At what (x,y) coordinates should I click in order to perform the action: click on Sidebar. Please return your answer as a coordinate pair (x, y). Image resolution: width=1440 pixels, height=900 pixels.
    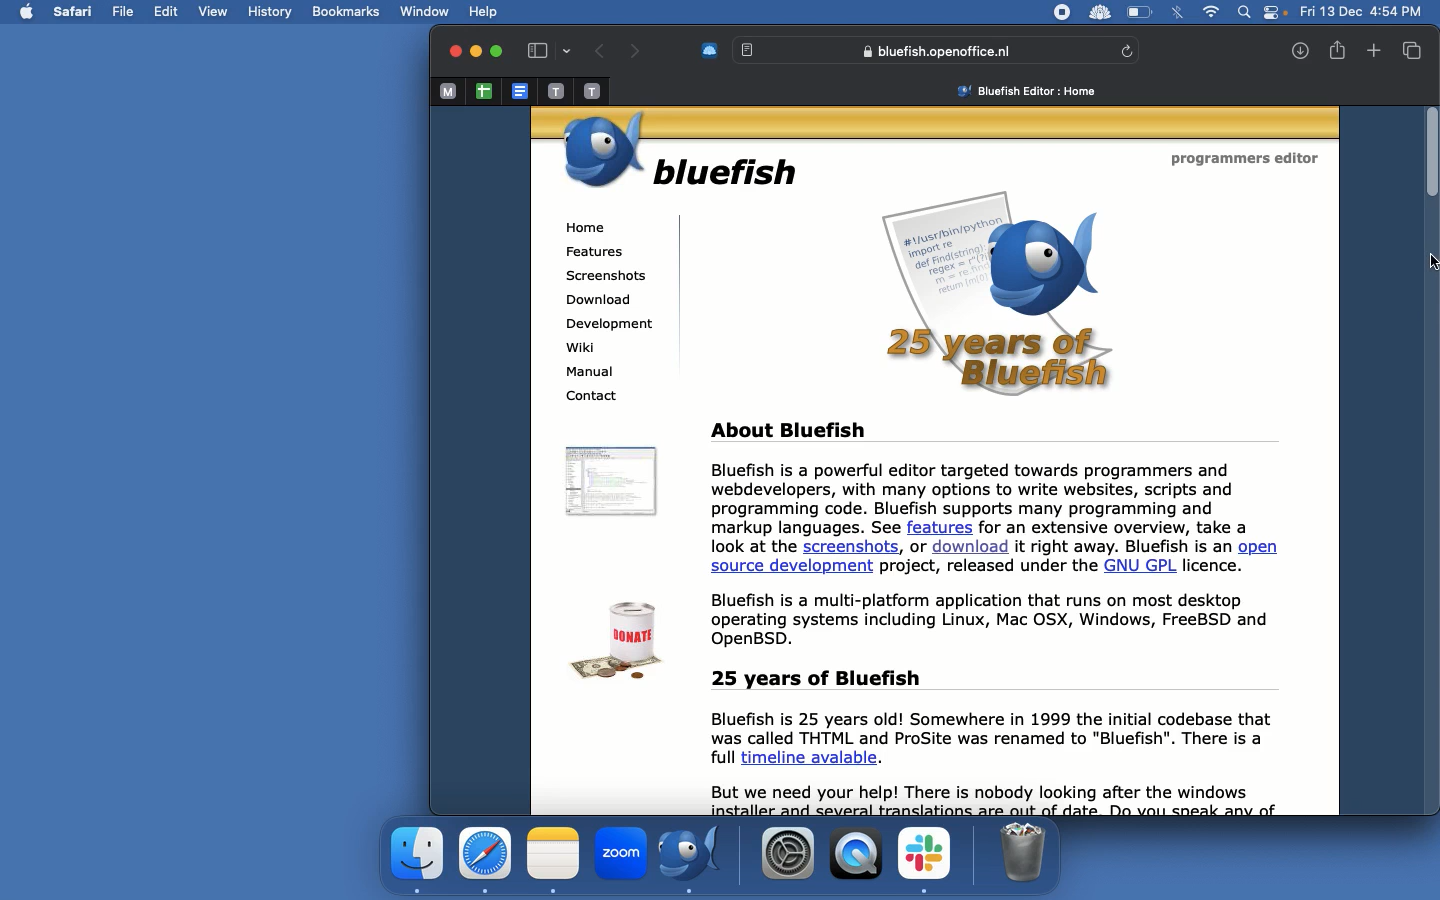
    Looking at the image, I should click on (548, 51).